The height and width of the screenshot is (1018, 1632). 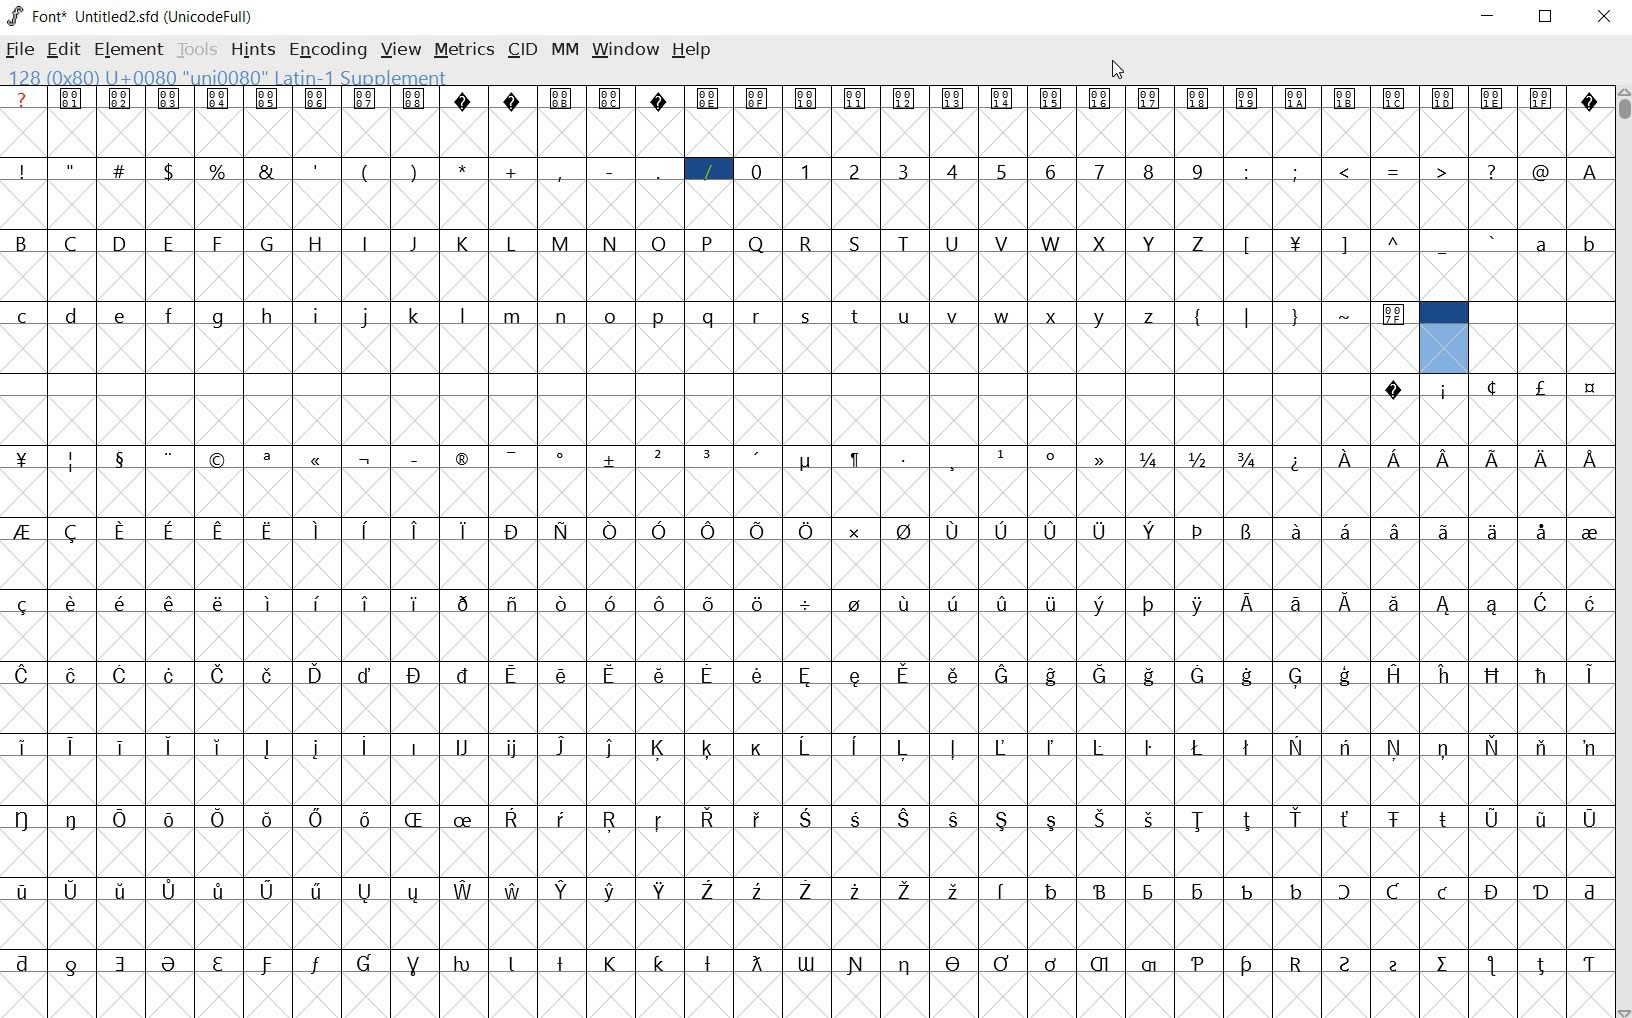 What do you see at coordinates (1295, 746) in the screenshot?
I see `Symbol` at bounding box center [1295, 746].